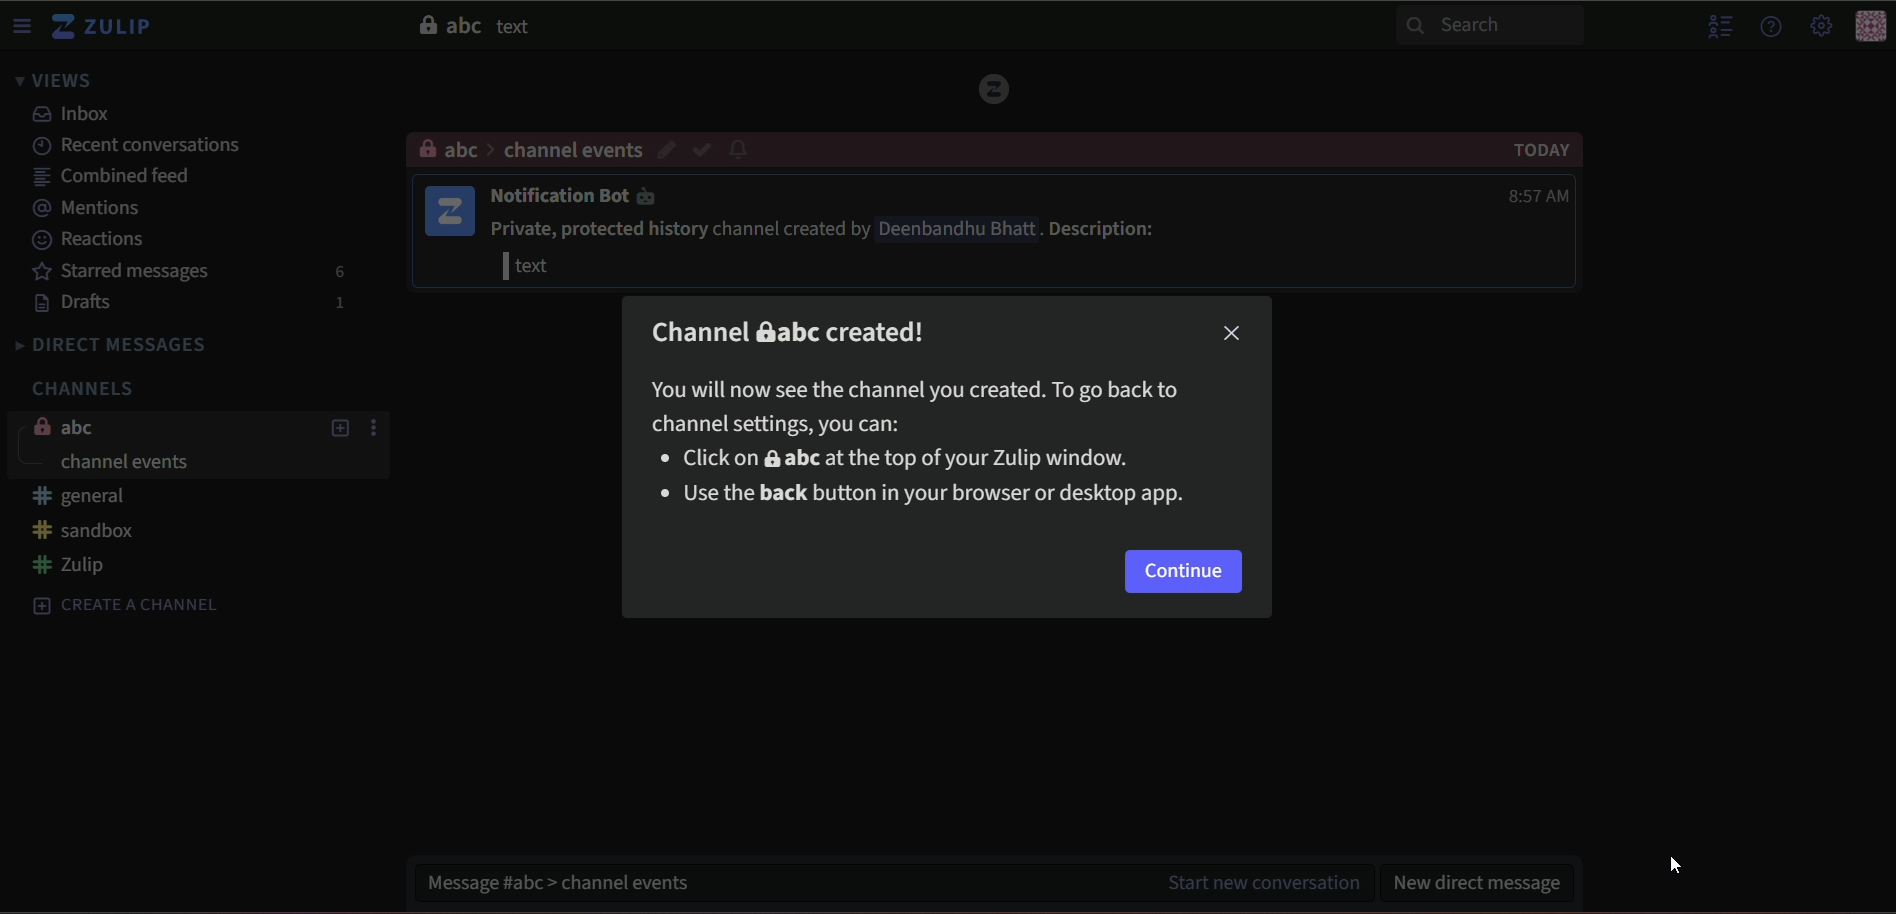 The width and height of the screenshot is (1896, 914). Describe the element at coordinates (888, 460) in the screenshot. I see `Click on & abc at the top of your Zulip window.` at that location.